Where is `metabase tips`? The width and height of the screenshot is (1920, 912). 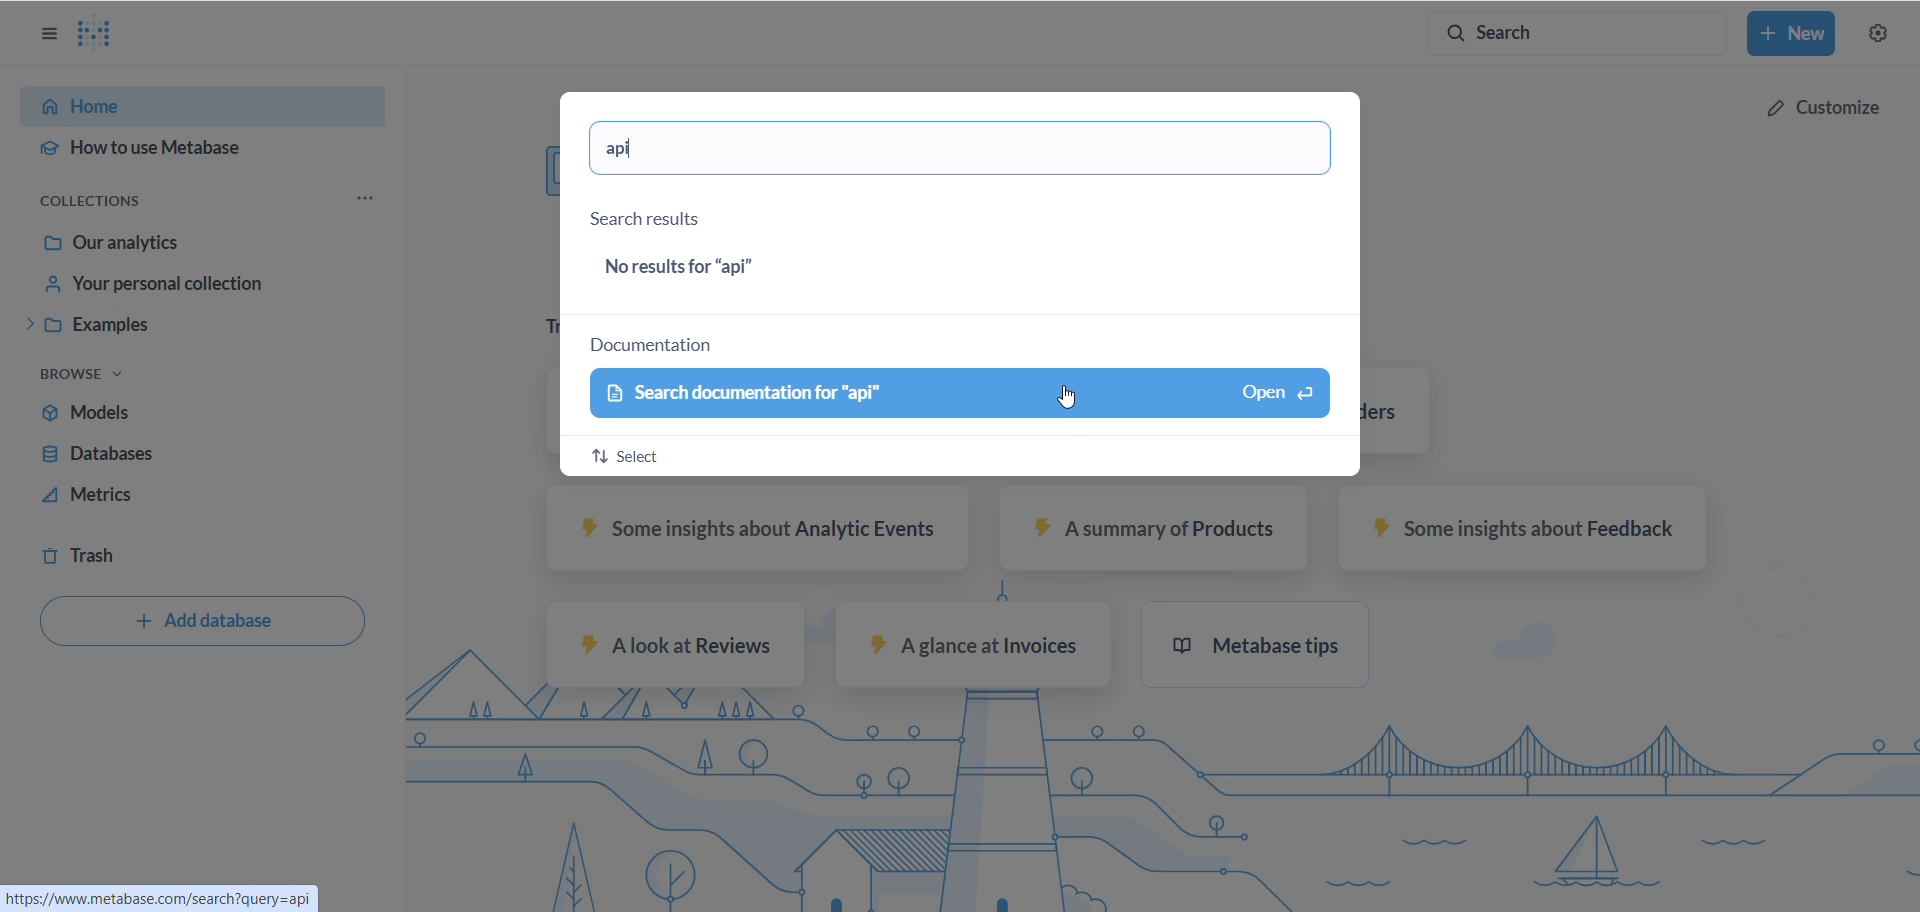
metabase tips is located at coordinates (1257, 648).